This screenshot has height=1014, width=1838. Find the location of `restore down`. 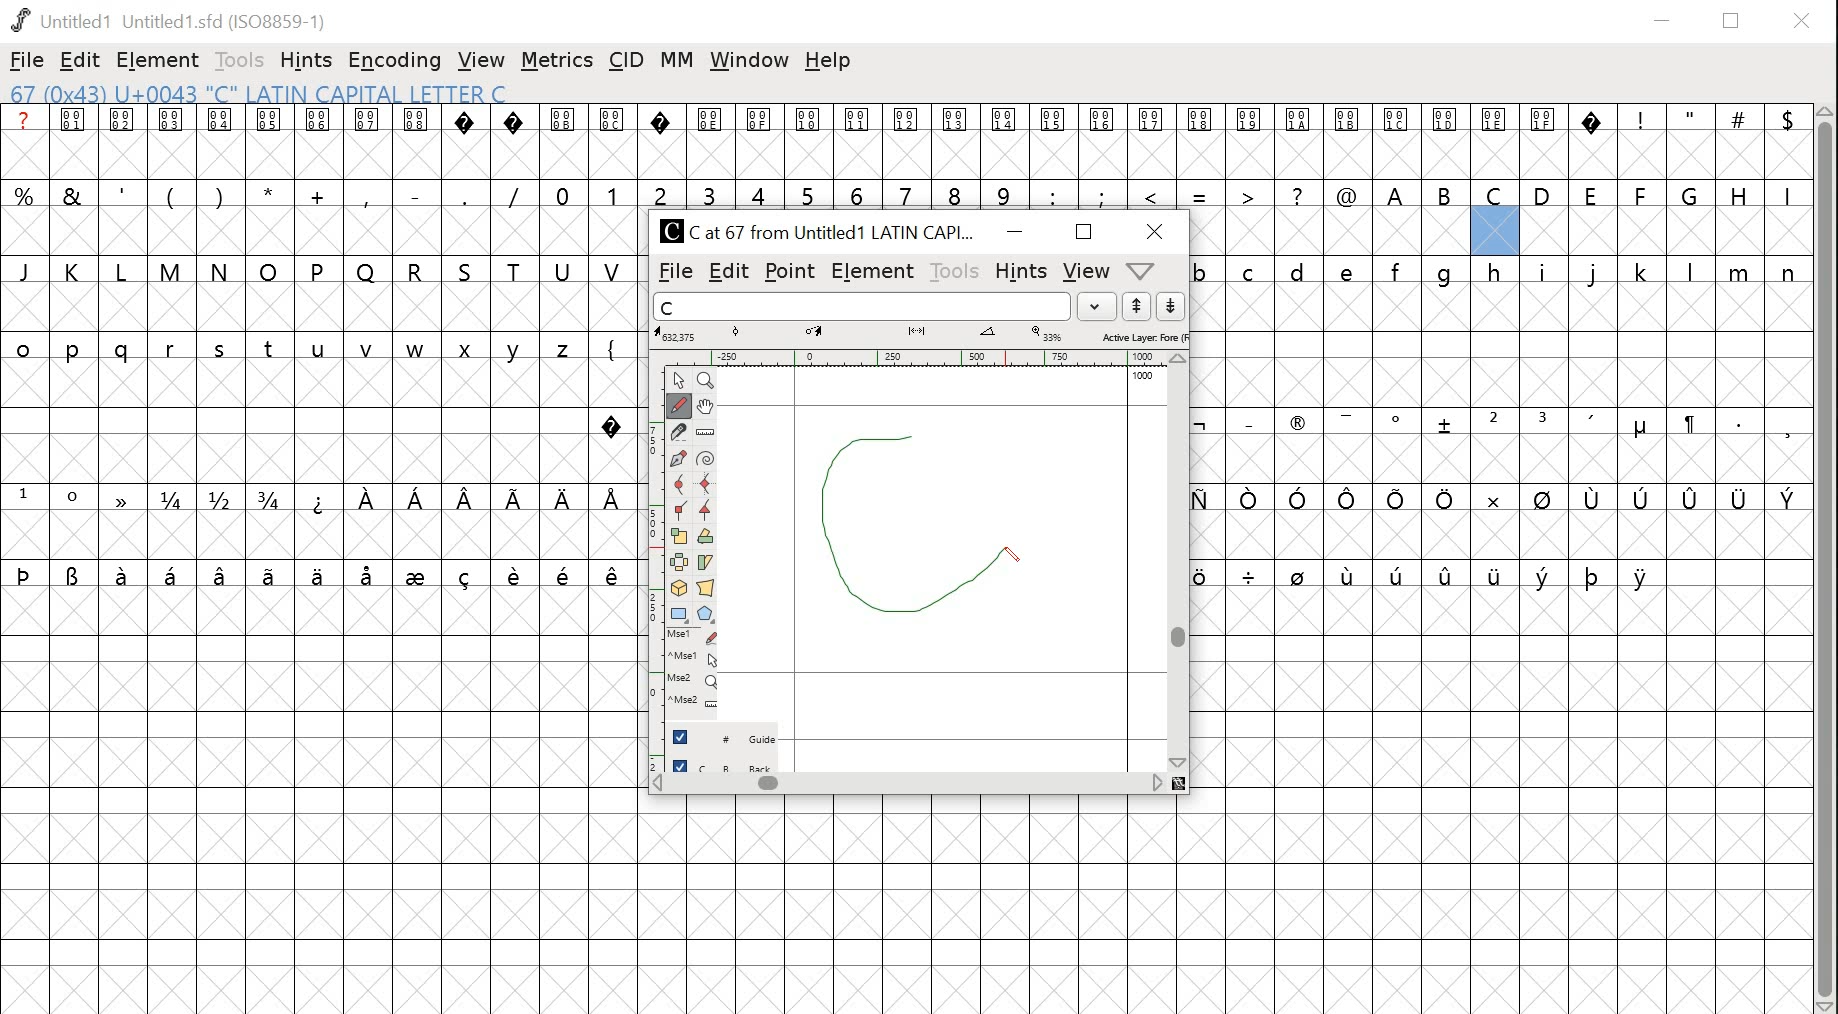

restore down is located at coordinates (1733, 20).